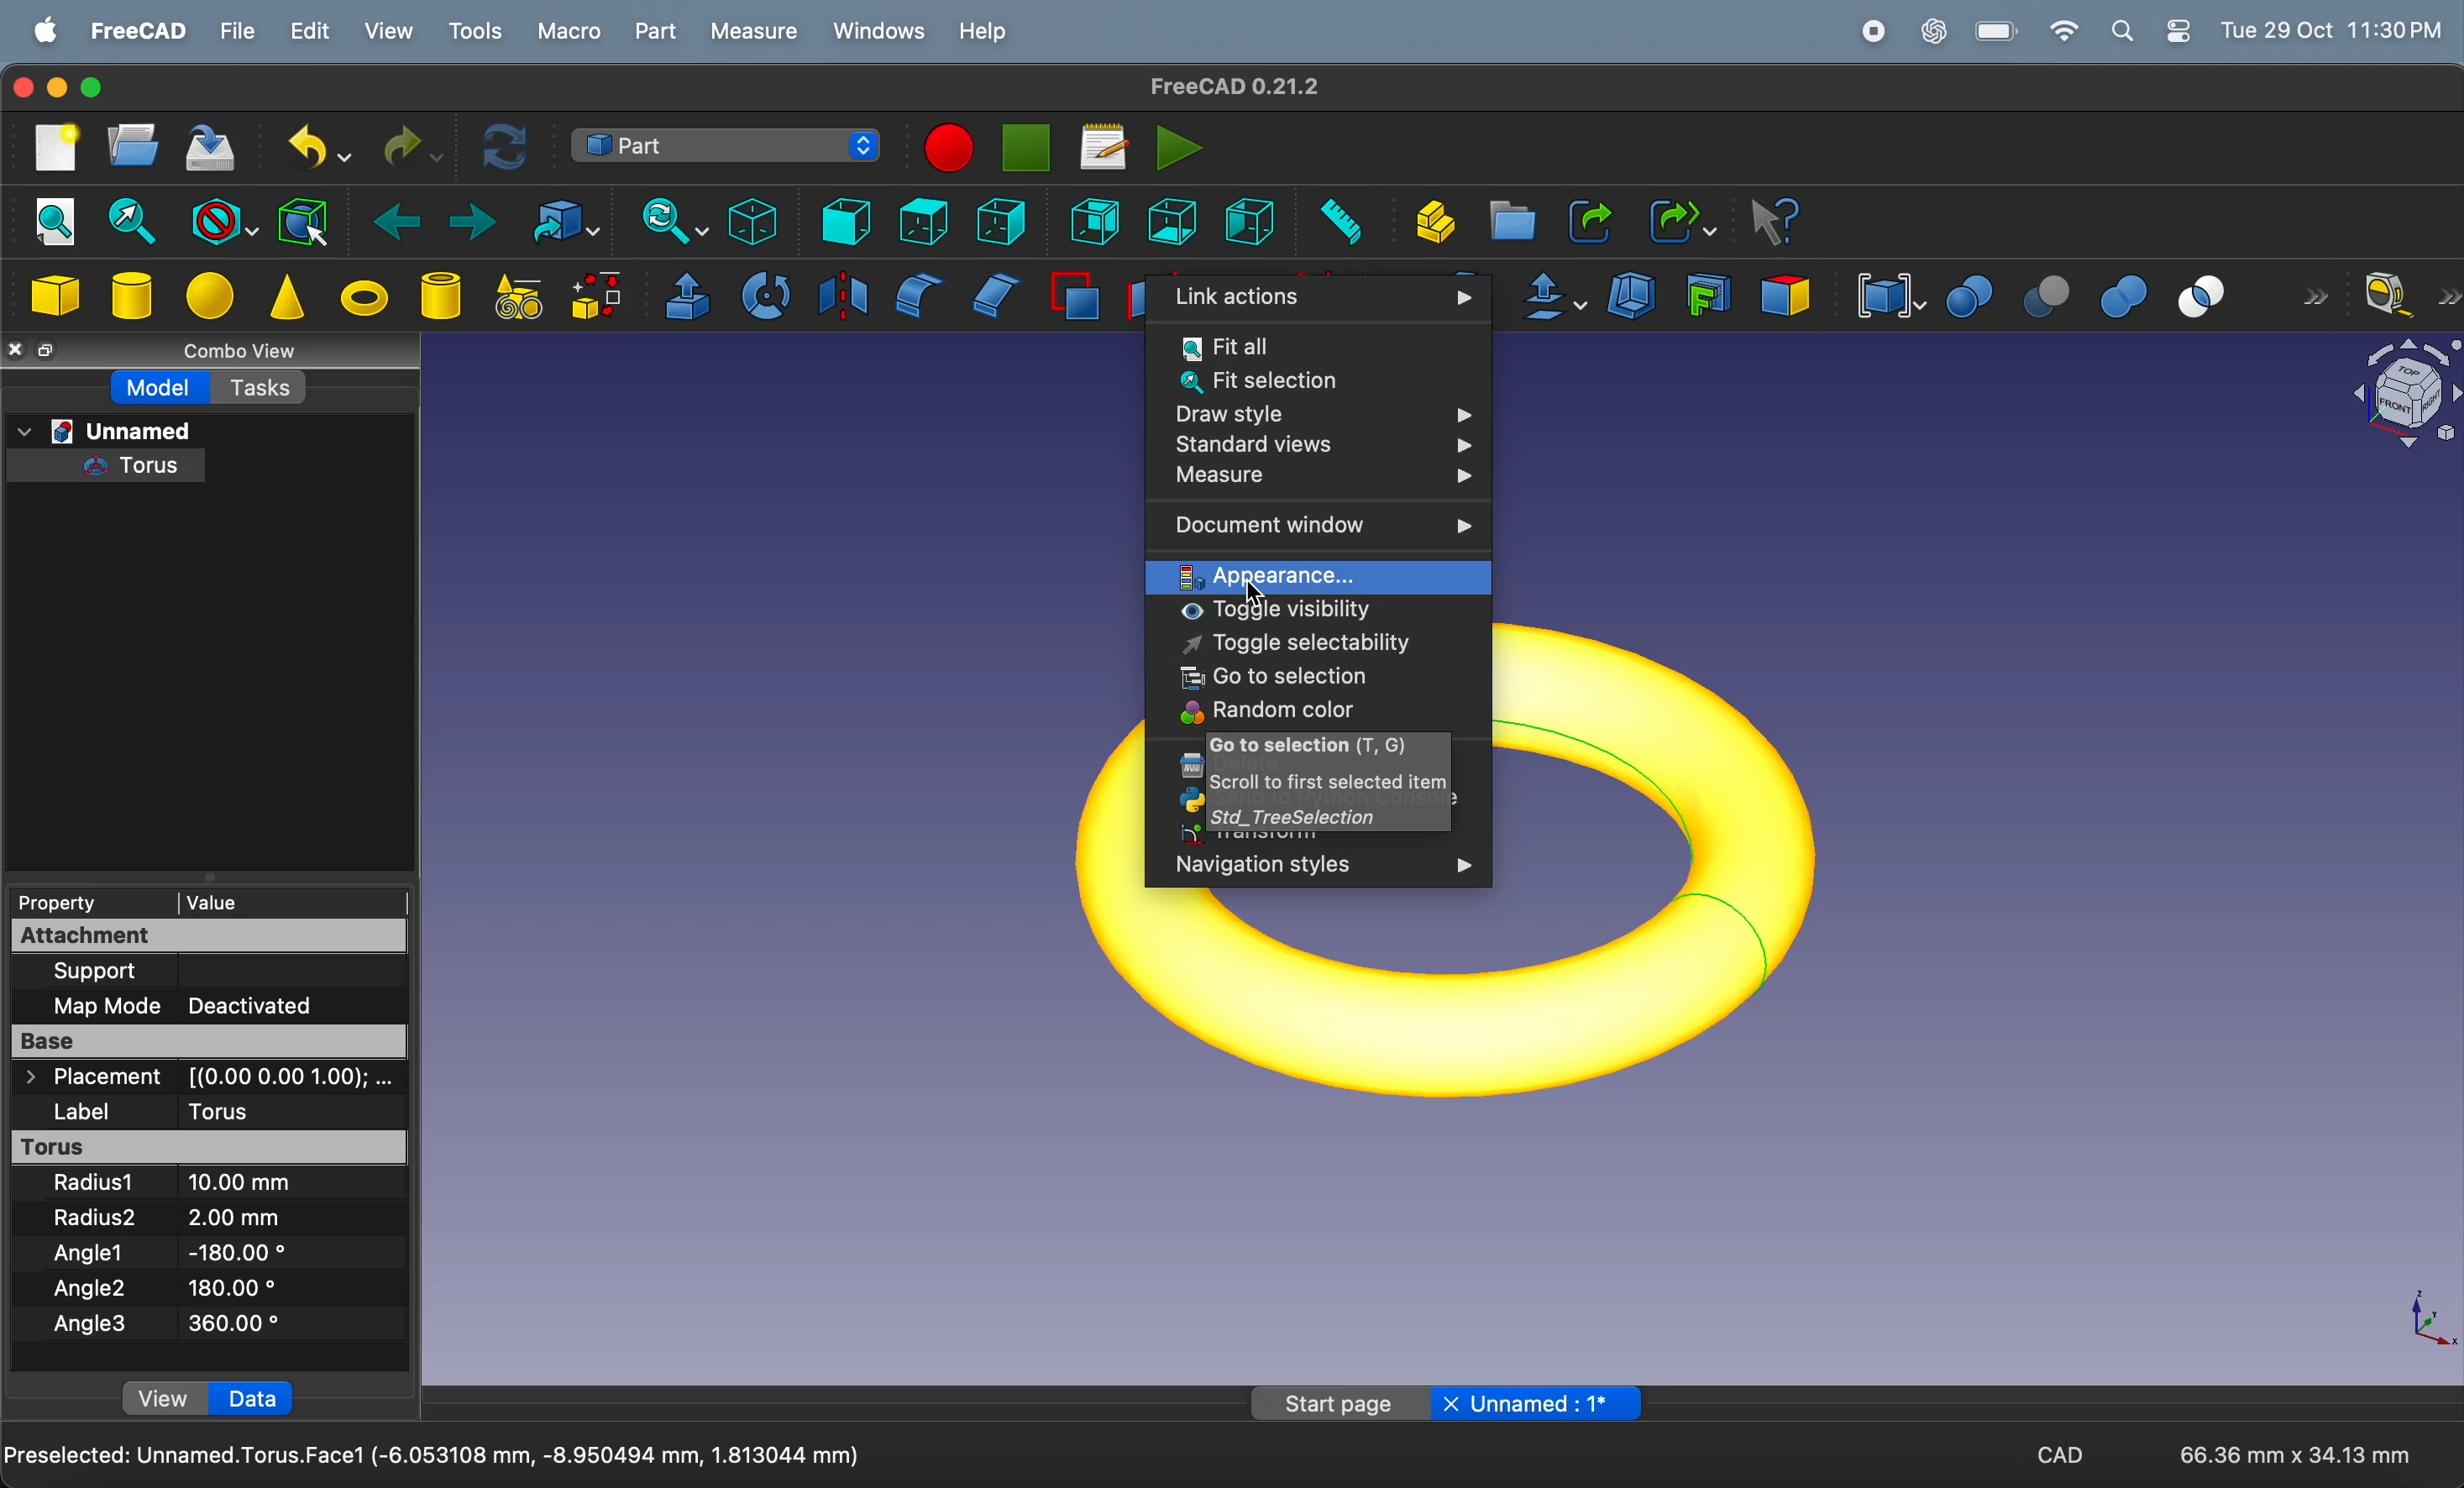  Describe the element at coordinates (2297, 1455) in the screenshot. I see `66.36 mm * 34.13 mm` at that location.